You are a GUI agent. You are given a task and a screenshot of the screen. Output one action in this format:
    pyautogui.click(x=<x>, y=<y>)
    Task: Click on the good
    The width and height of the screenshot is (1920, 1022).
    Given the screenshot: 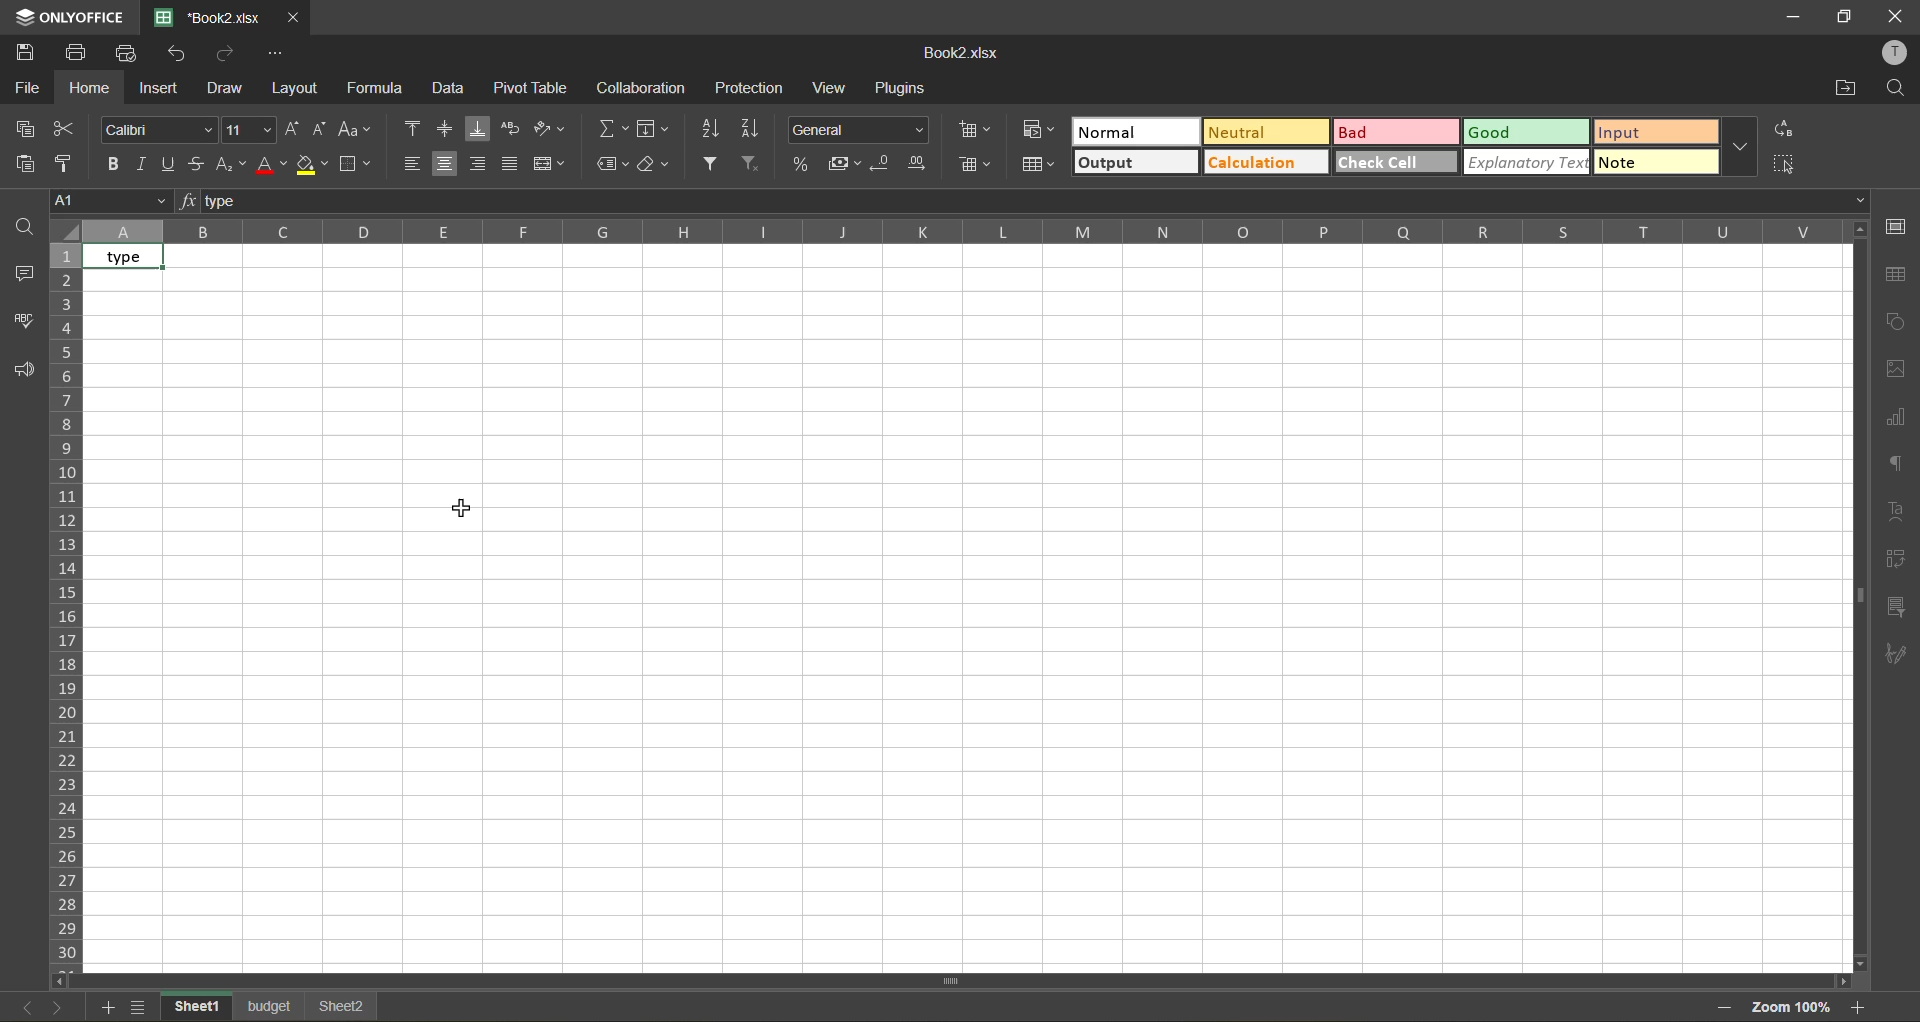 What is the action you would take?
    pyautogui.click(x=1531, y=134)
    